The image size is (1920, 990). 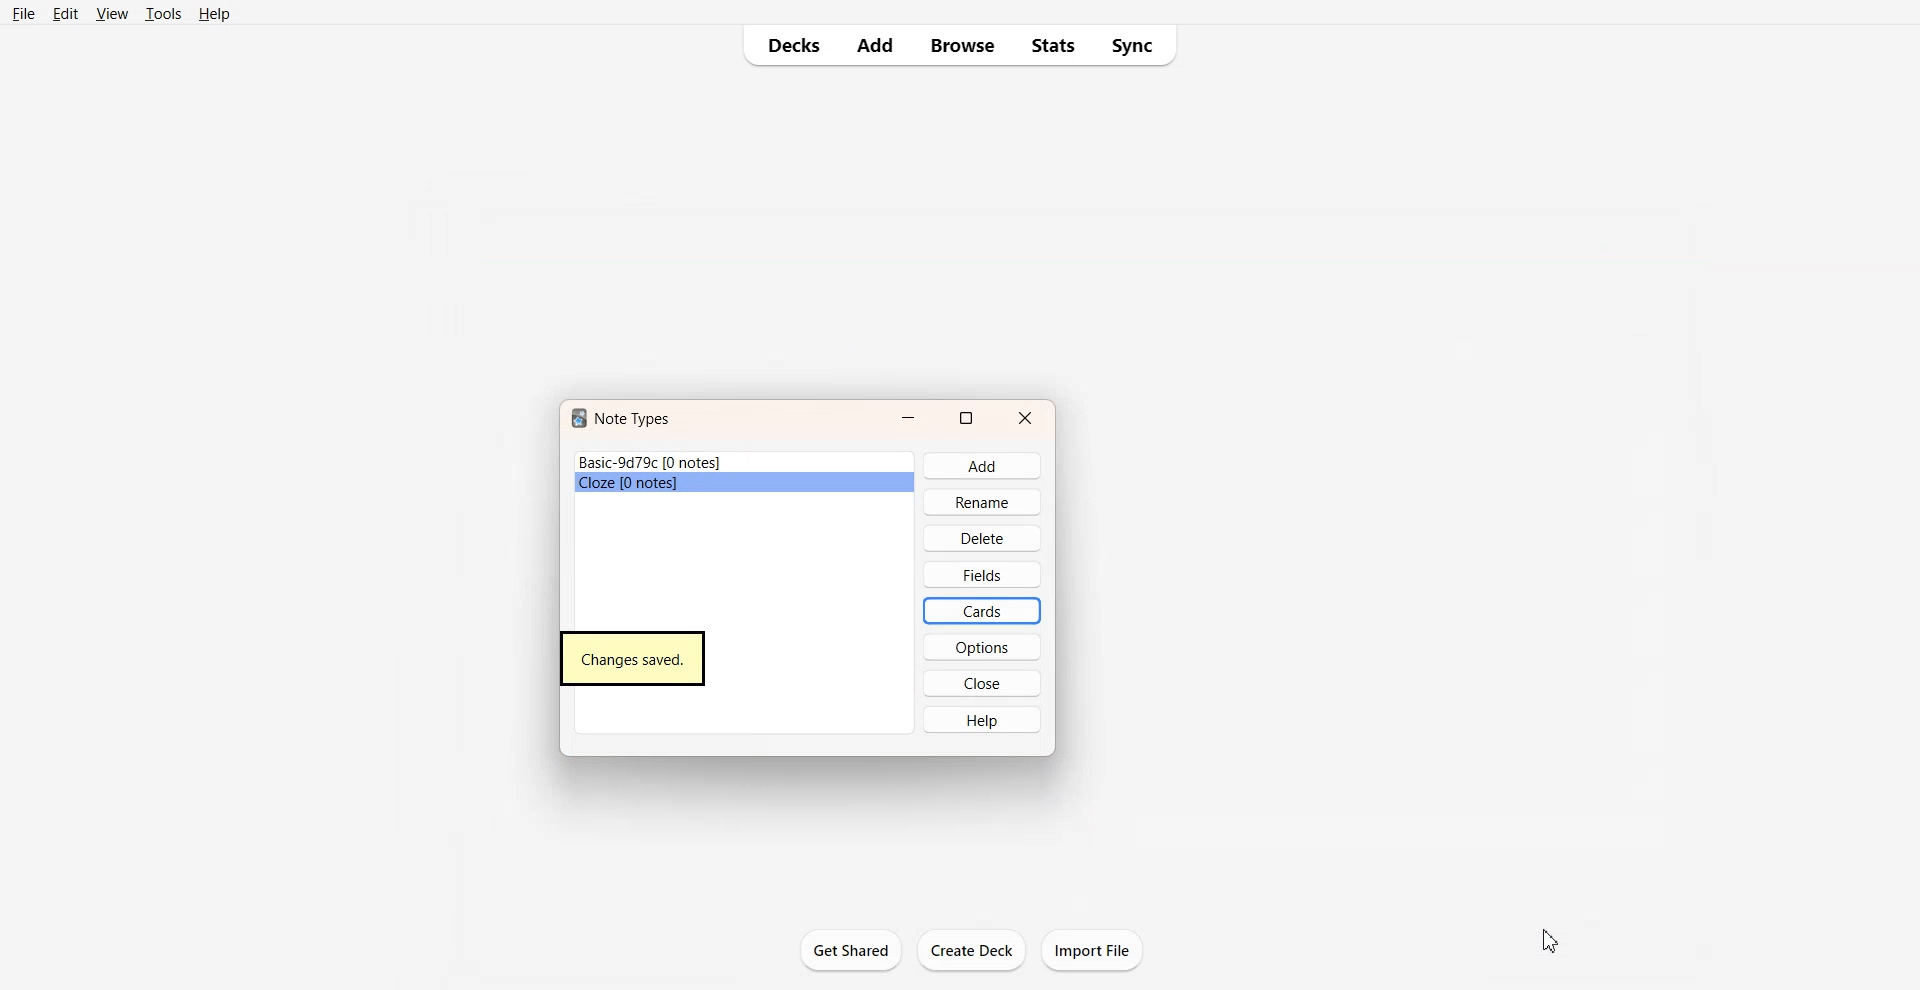 What do you see at coordinates (992, 719) in the screenshot?
I see `help` at bounding box center [992, 719].